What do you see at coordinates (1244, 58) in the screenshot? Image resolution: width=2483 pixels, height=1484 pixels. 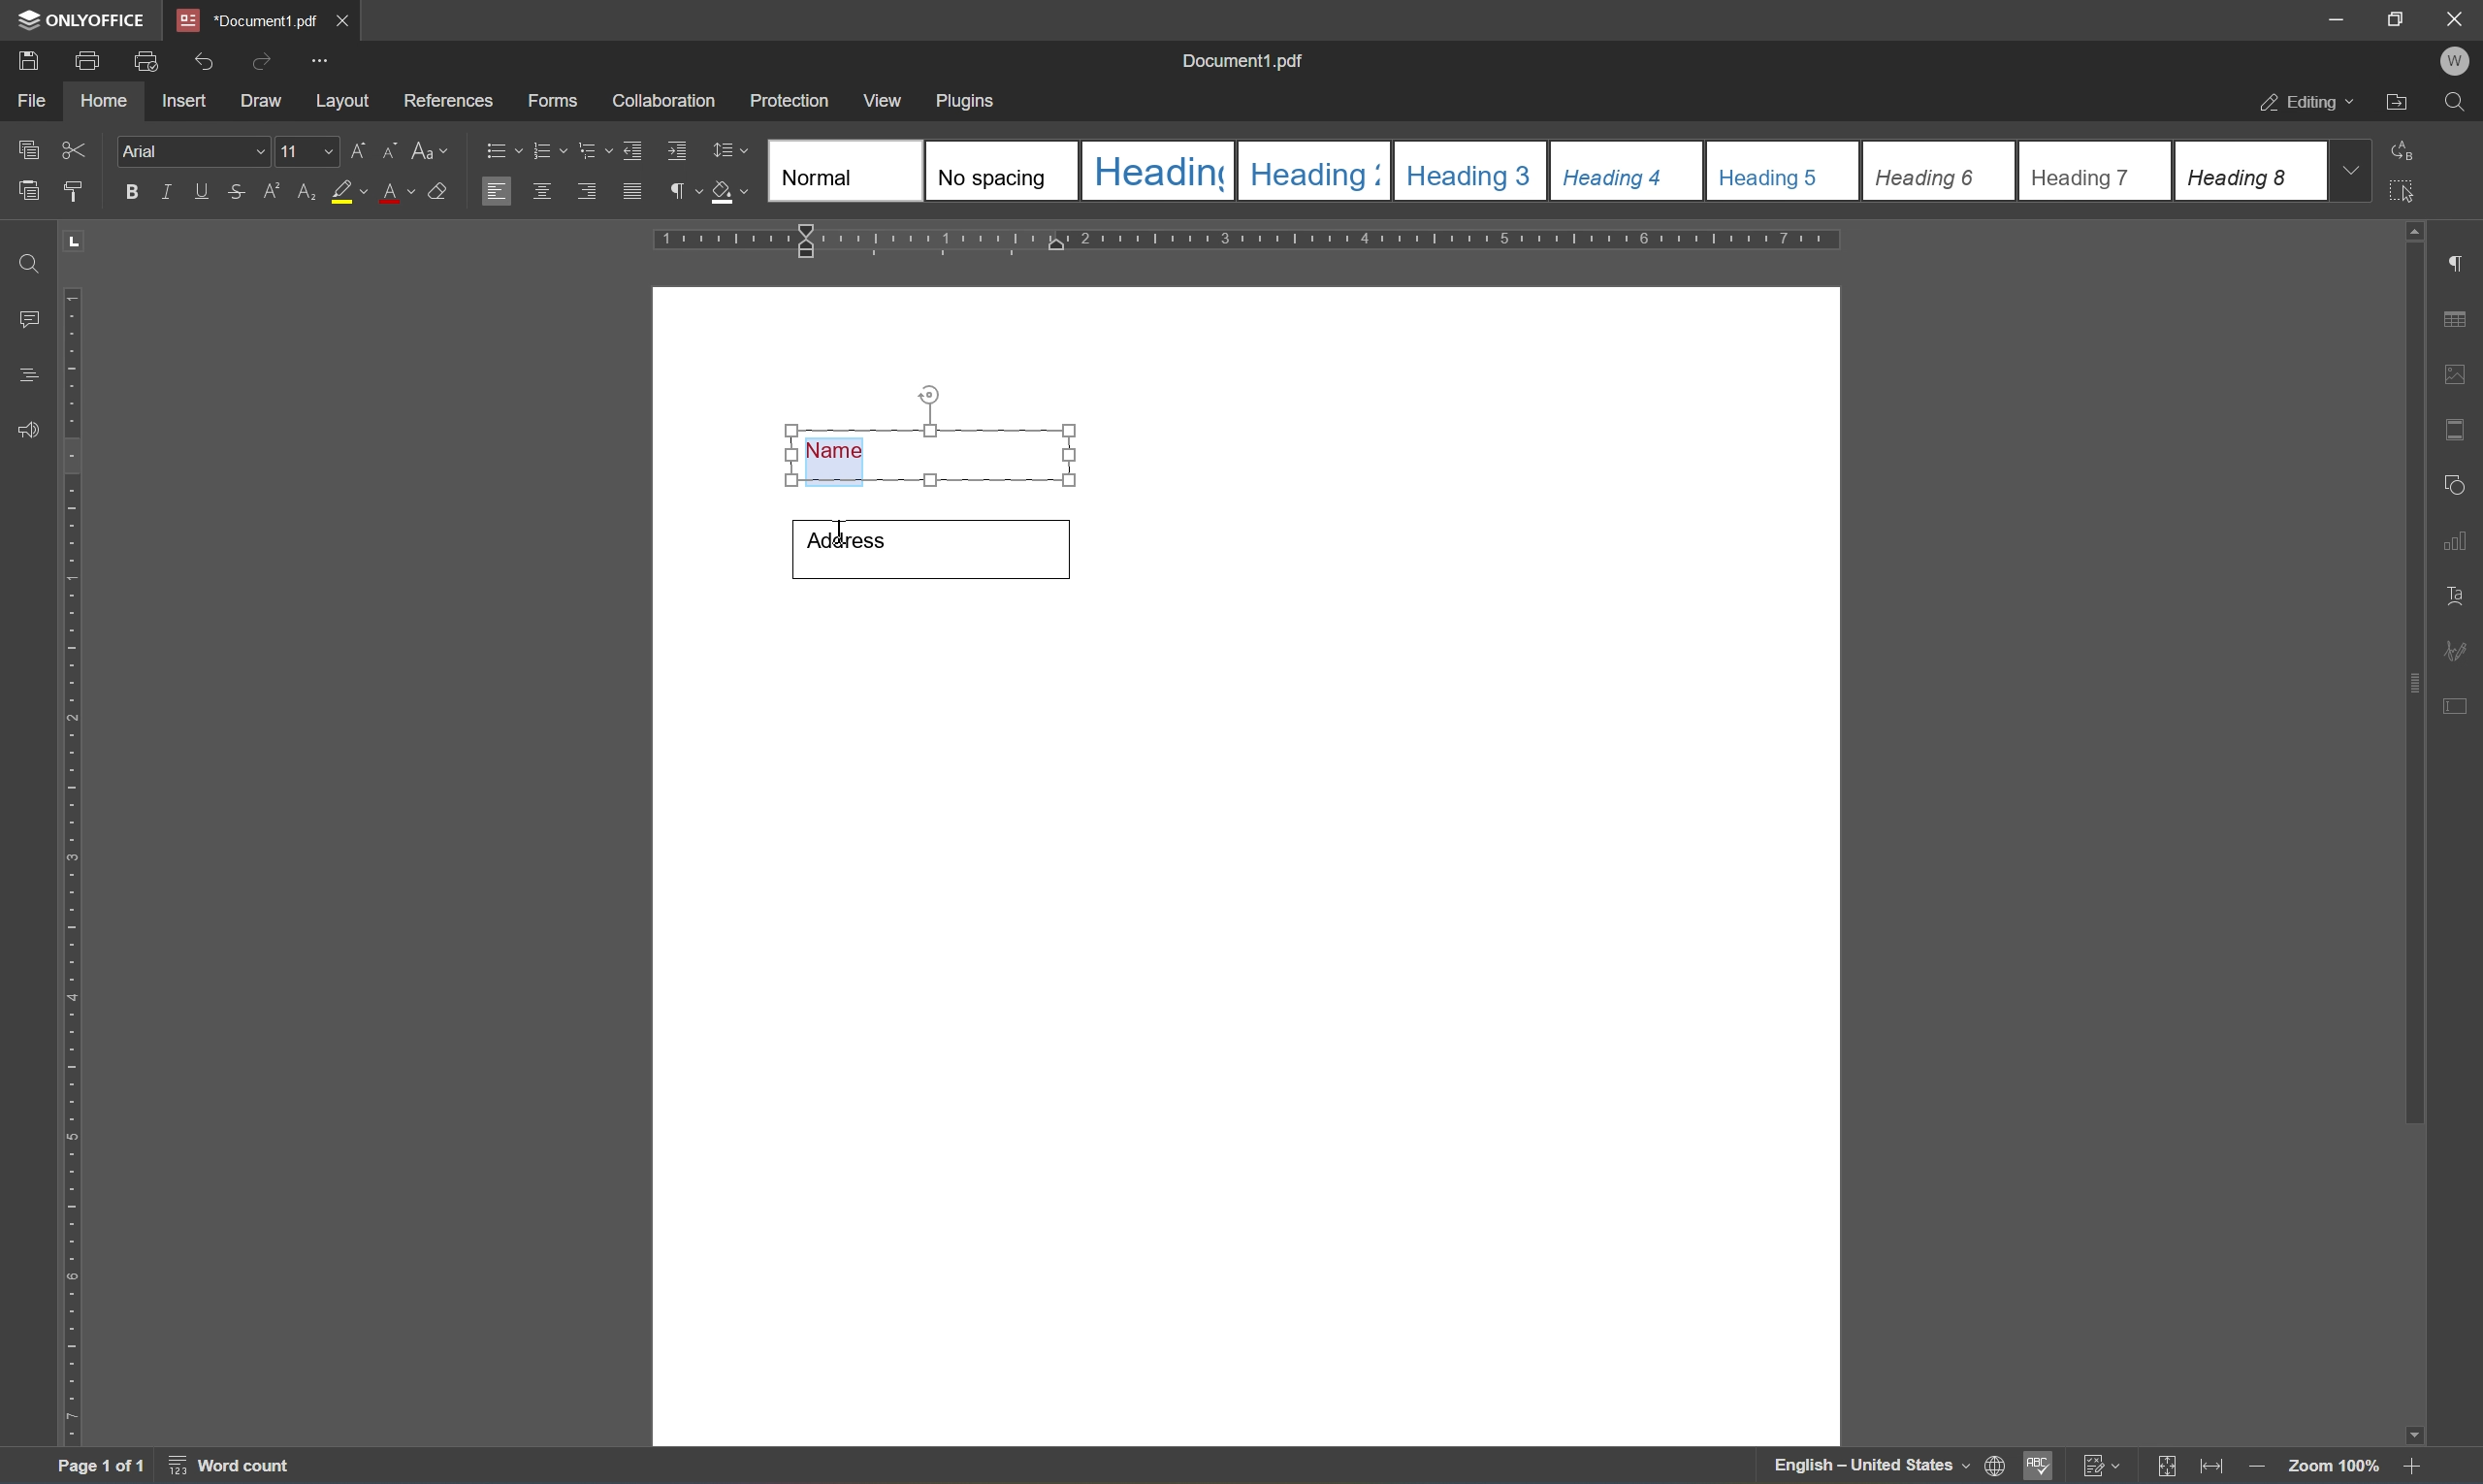 I see `document1.pdf` at bounding box center [1244, 58].